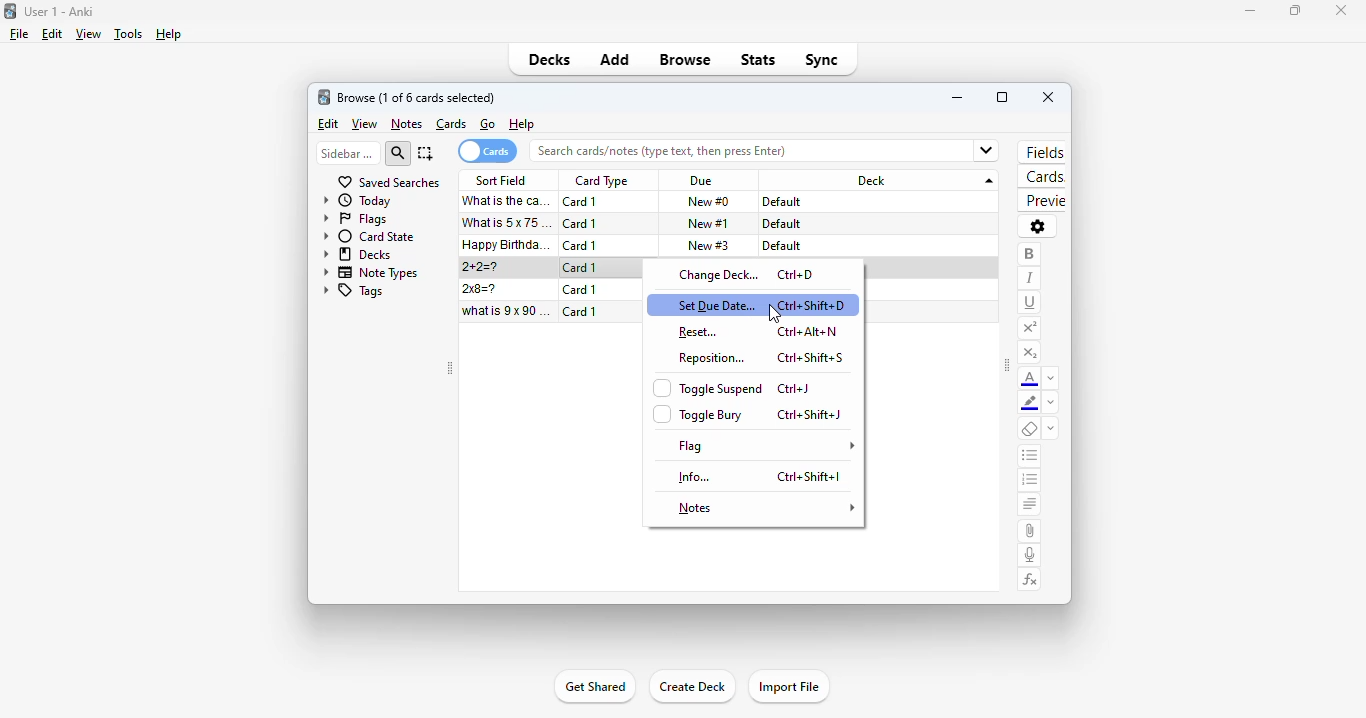 This screenshot has height=718, width=1366. I want to click on italic, so click(1029, 278).